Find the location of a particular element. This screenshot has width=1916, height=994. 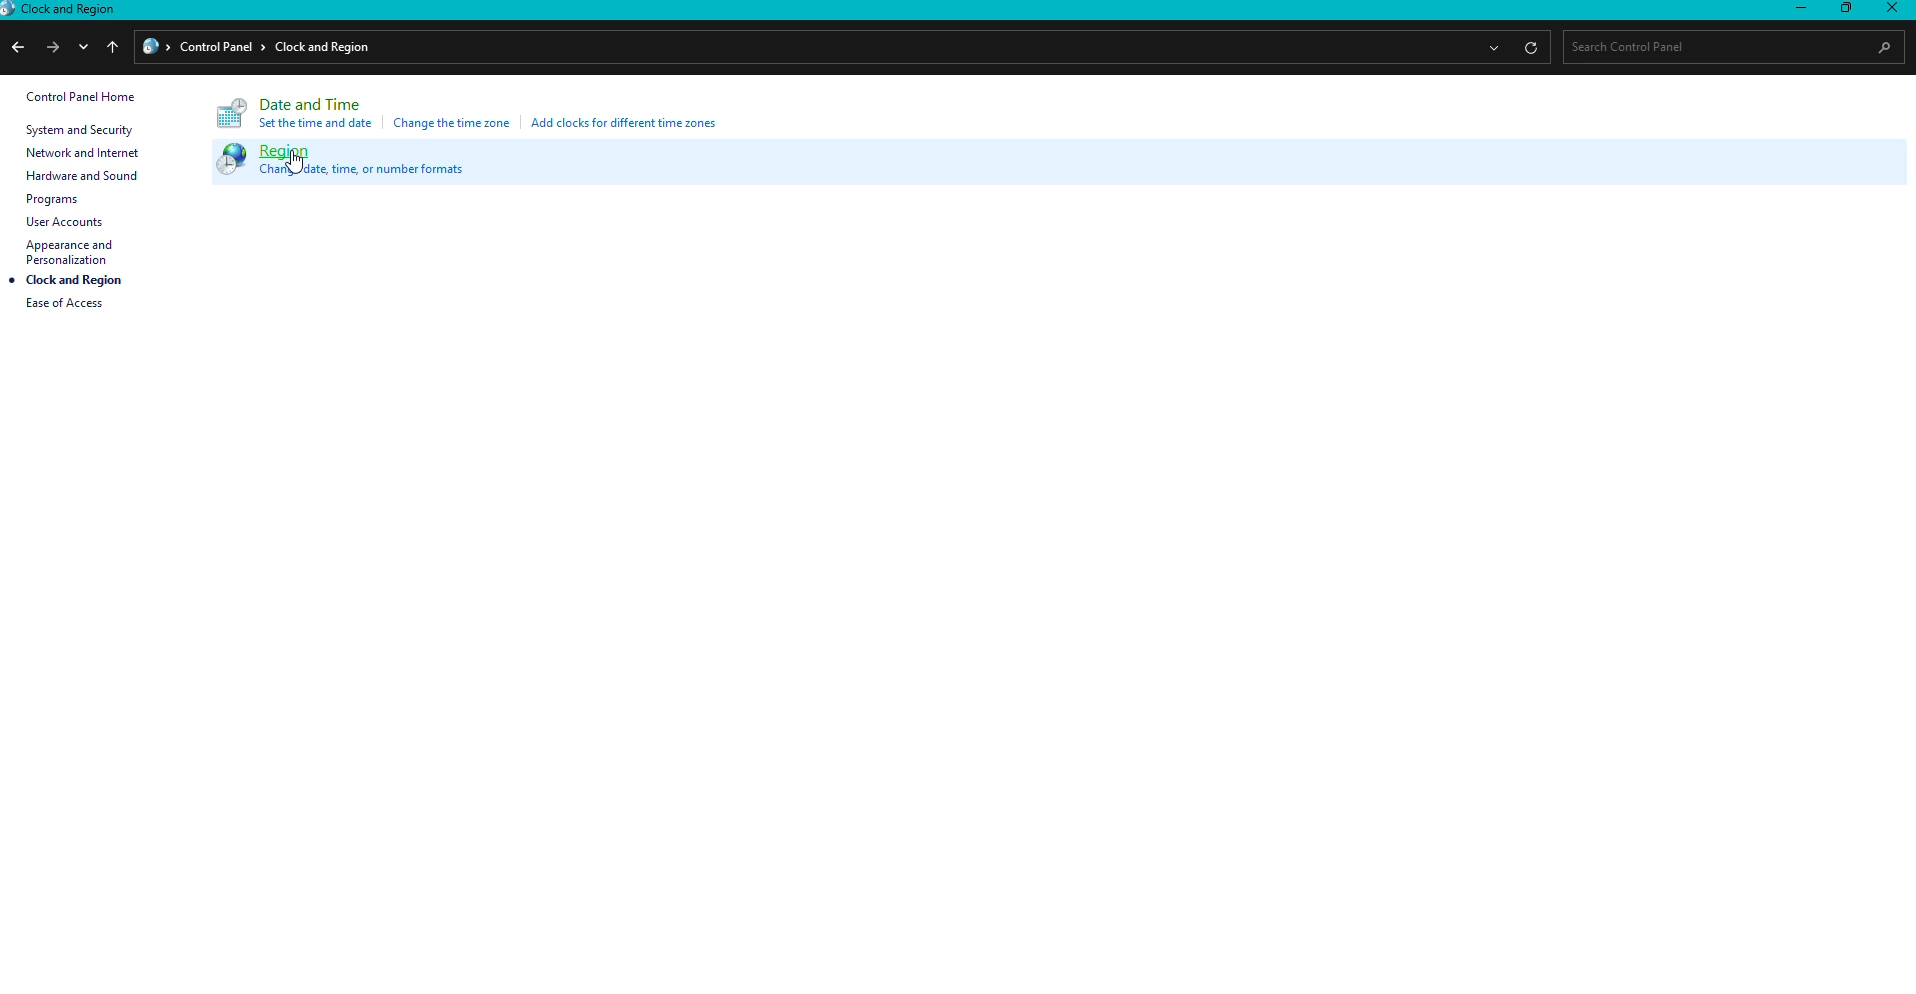

Clock and region is located at coordinates (64, 11).